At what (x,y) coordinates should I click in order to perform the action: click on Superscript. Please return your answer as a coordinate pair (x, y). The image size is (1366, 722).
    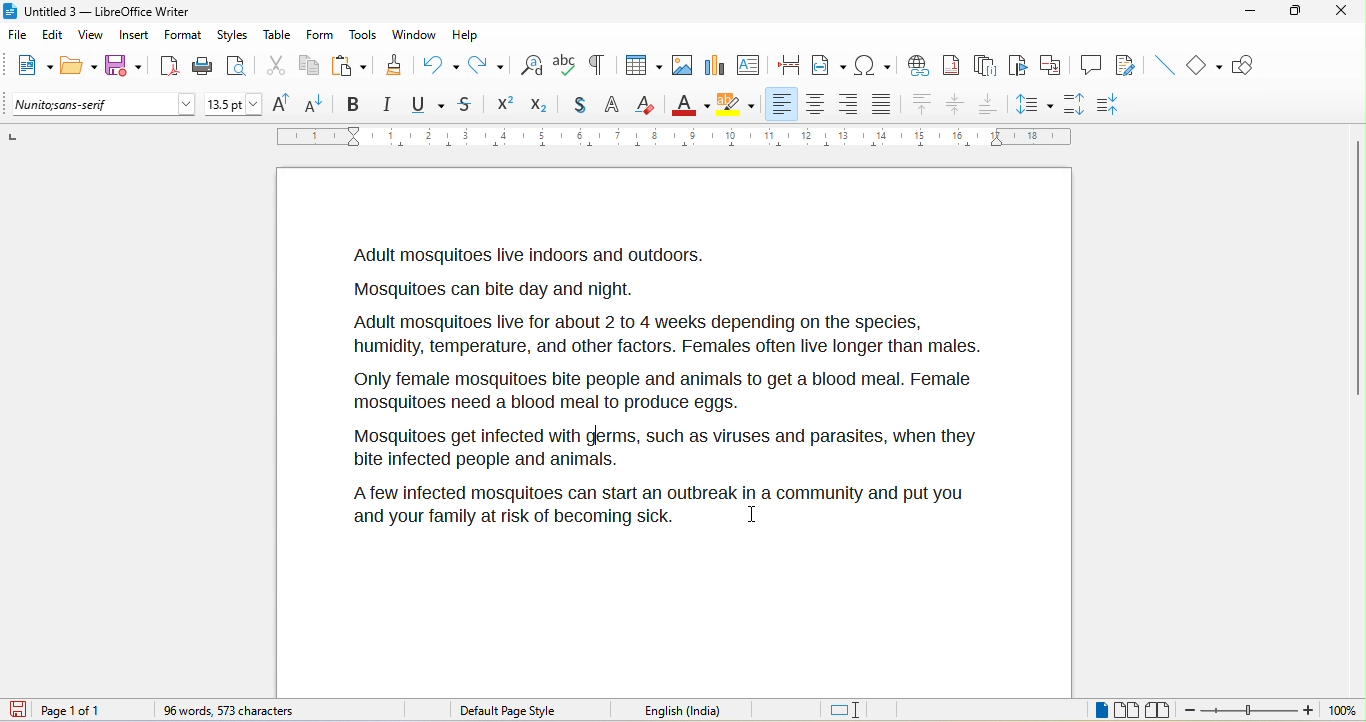
    Looking at the image, I should click on (502, 106).